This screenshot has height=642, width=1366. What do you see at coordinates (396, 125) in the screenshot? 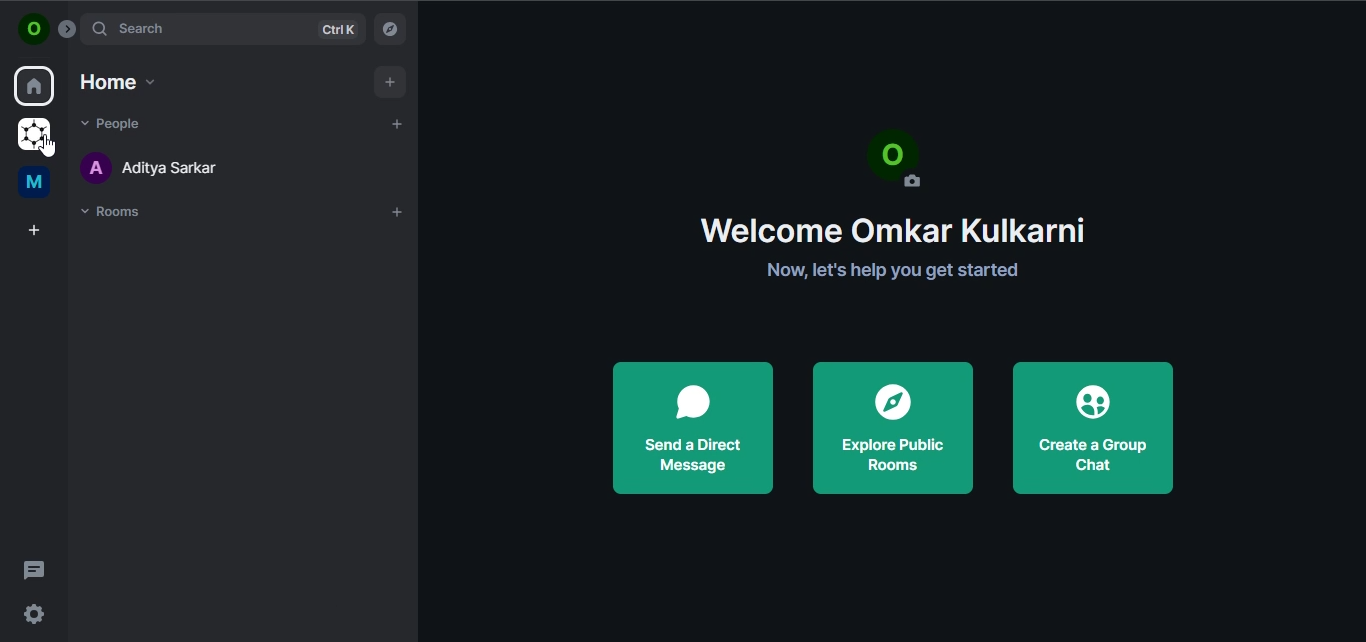
I see `start chat` at bounding box center [396, 125].